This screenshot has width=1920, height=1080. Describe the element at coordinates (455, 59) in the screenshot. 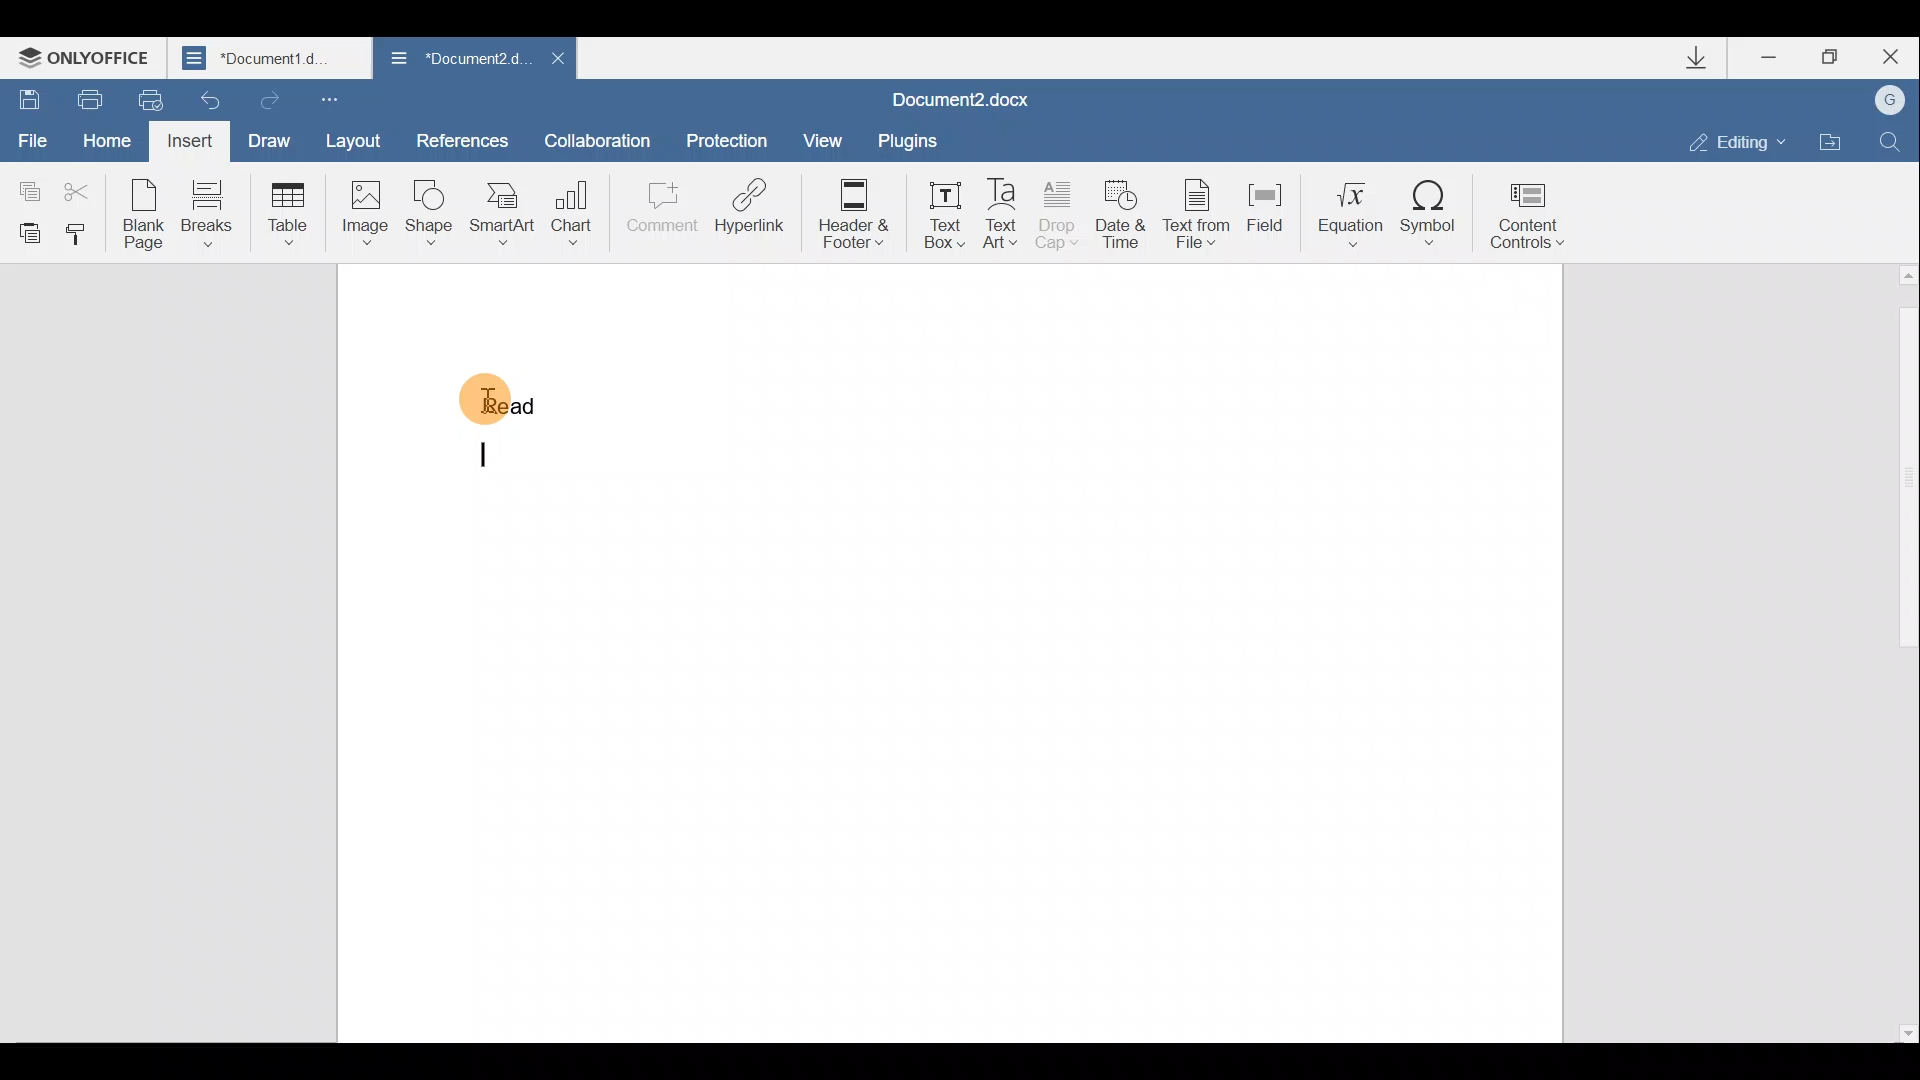

I see `*Document2.d...` at that location.